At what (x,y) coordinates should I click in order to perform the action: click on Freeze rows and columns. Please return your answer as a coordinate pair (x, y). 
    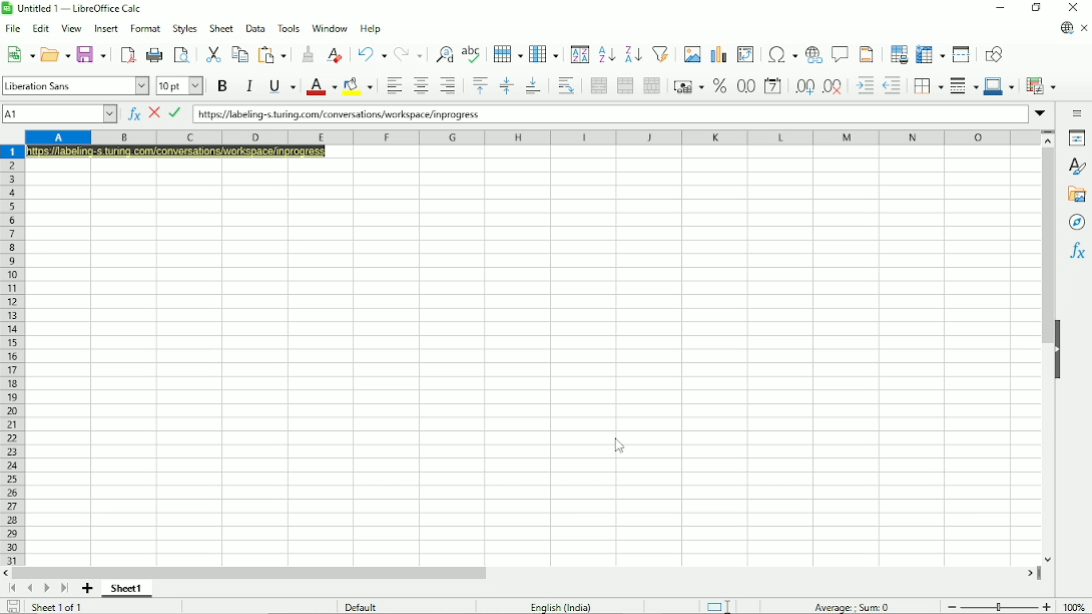
    Looking at the image, I should click on (930, 53).